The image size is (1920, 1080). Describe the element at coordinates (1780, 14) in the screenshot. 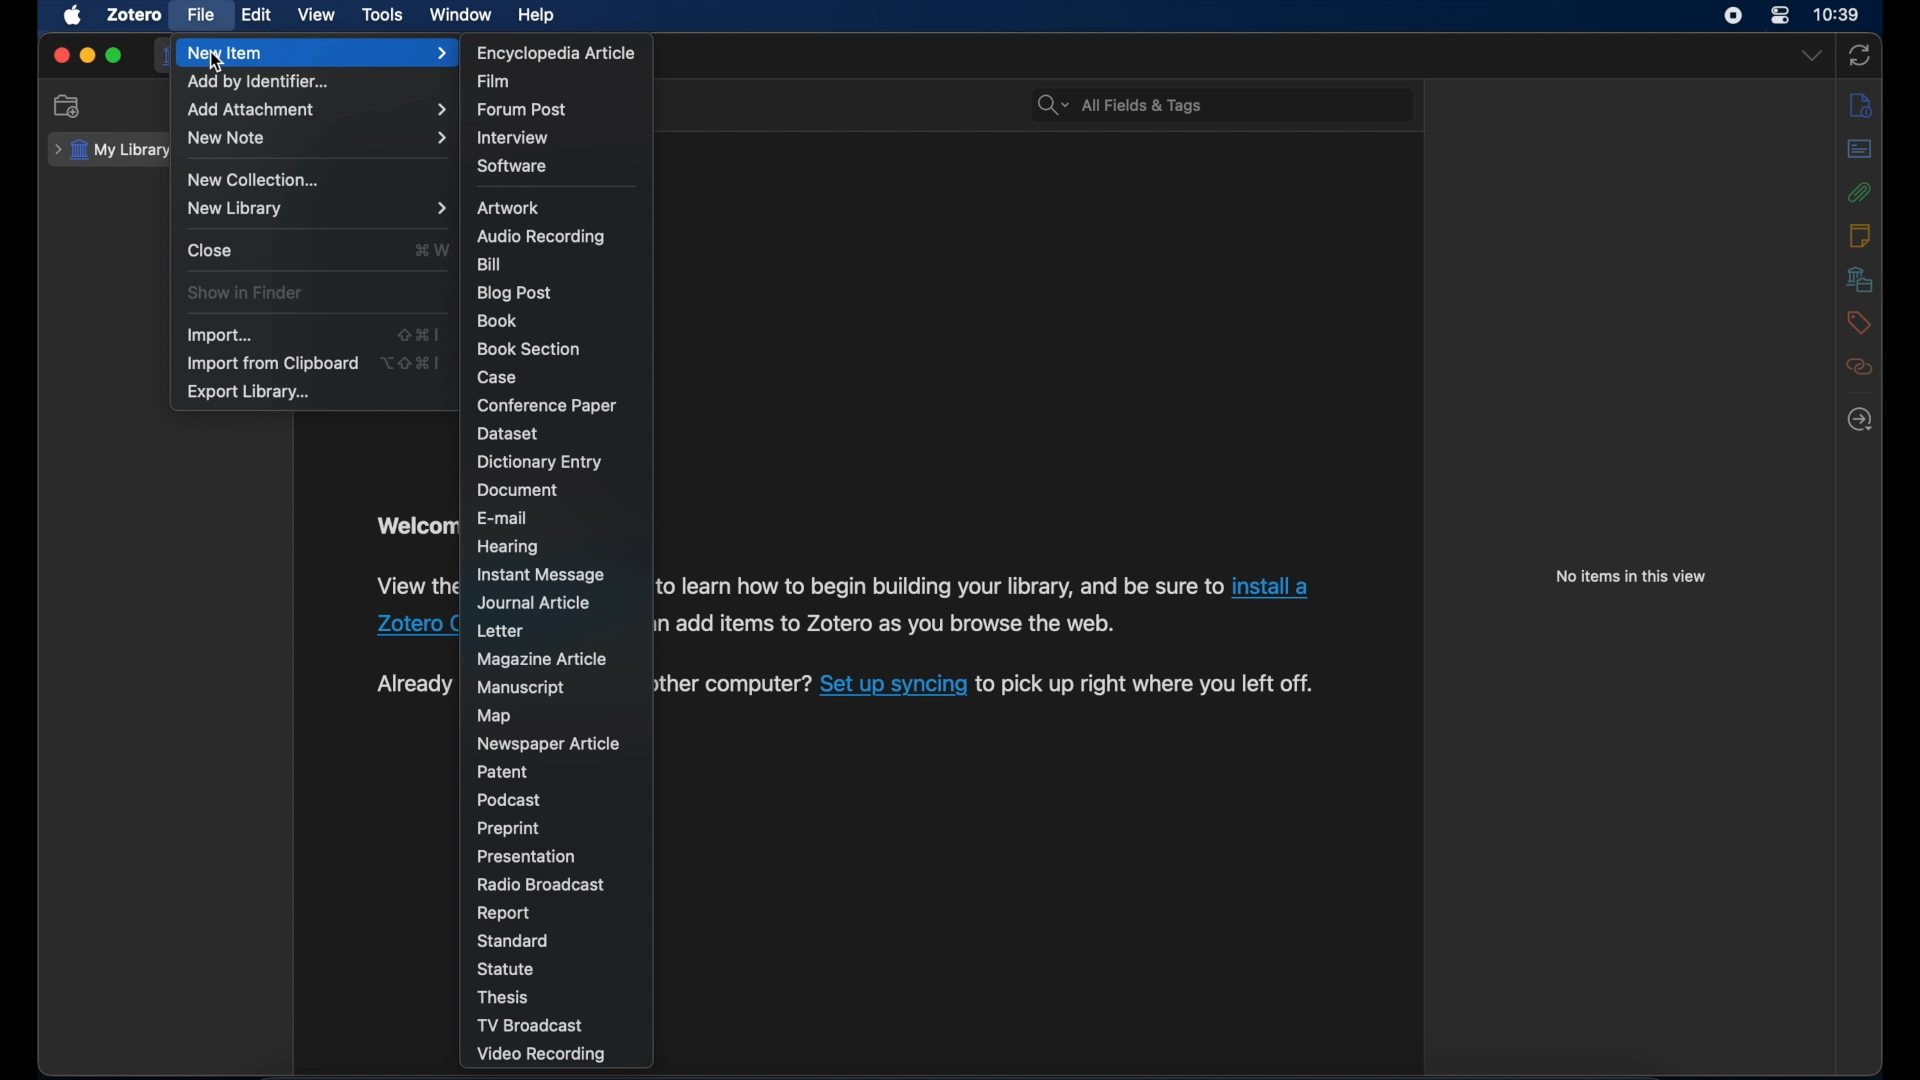

I see `control center` at that location.